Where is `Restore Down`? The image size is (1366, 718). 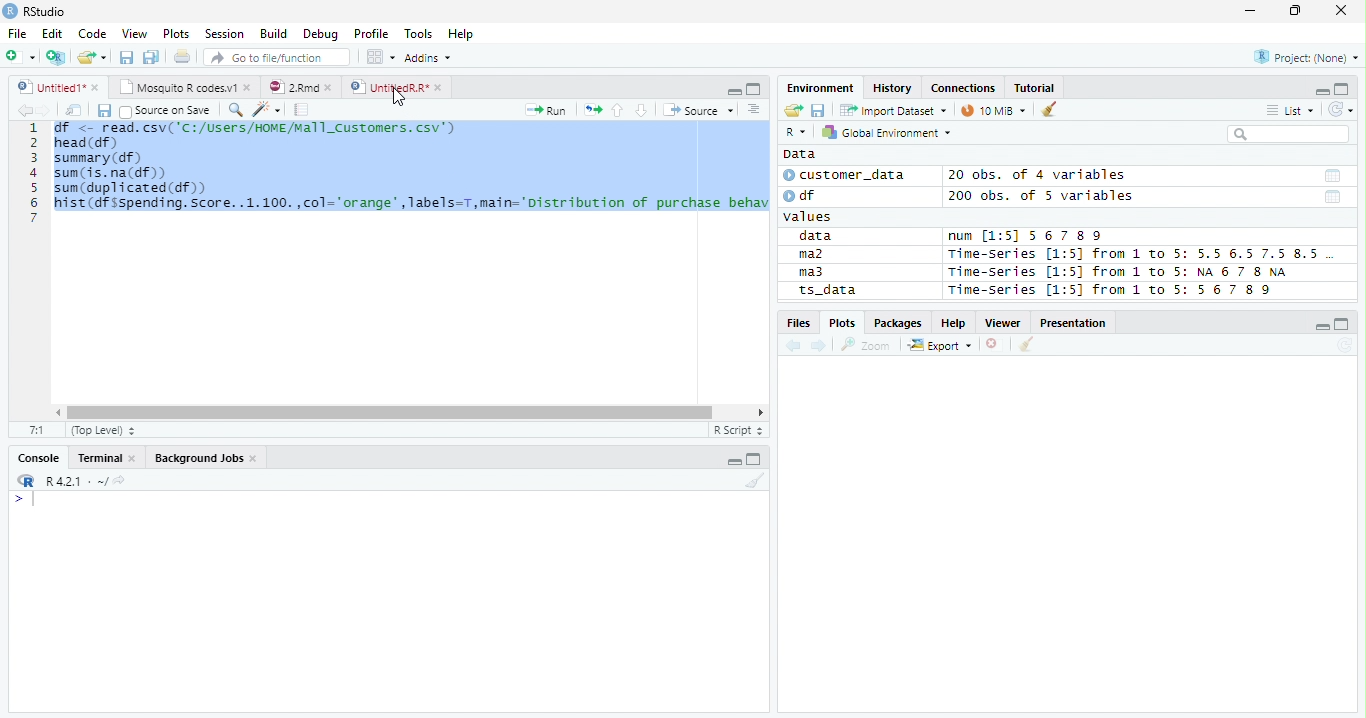 Restore Down is located at coordinates (1298, 11).